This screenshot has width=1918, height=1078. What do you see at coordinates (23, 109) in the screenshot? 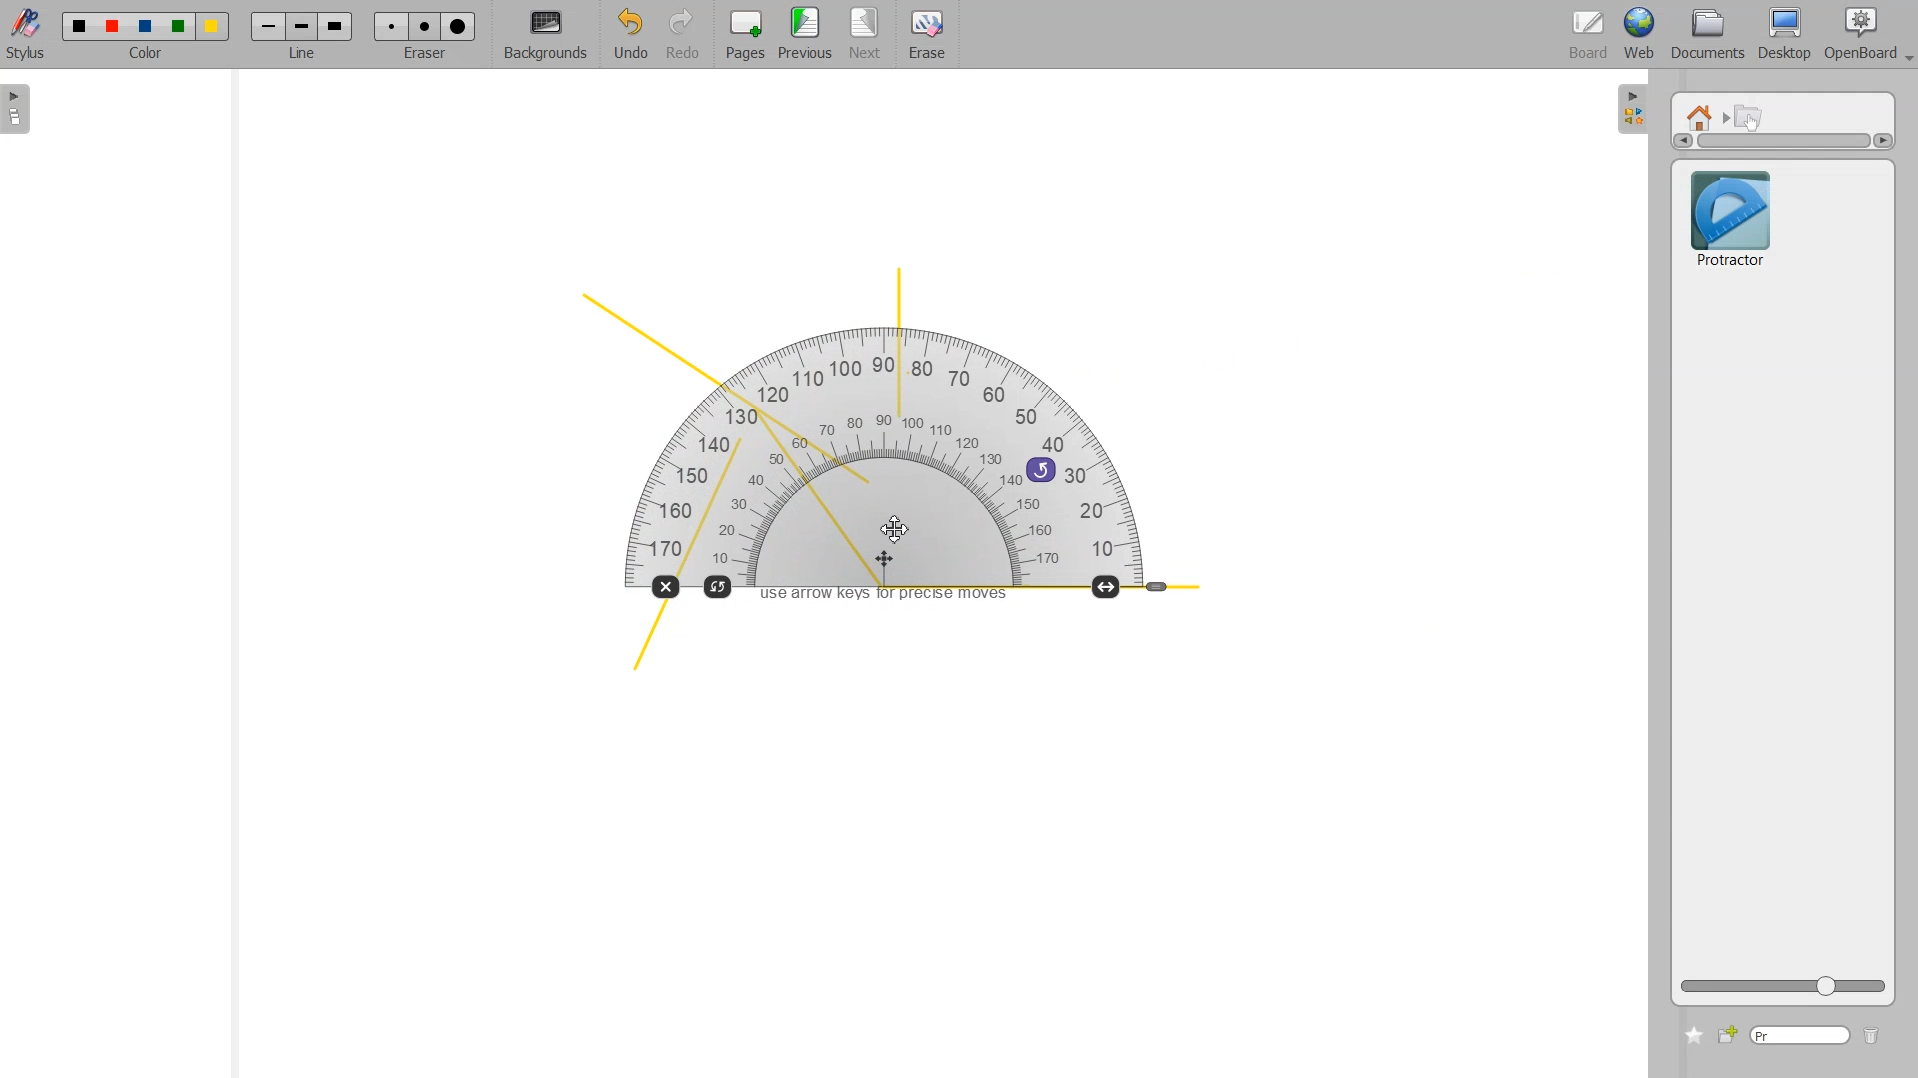
I see `Sidebar` at bounding box center [23, 109].